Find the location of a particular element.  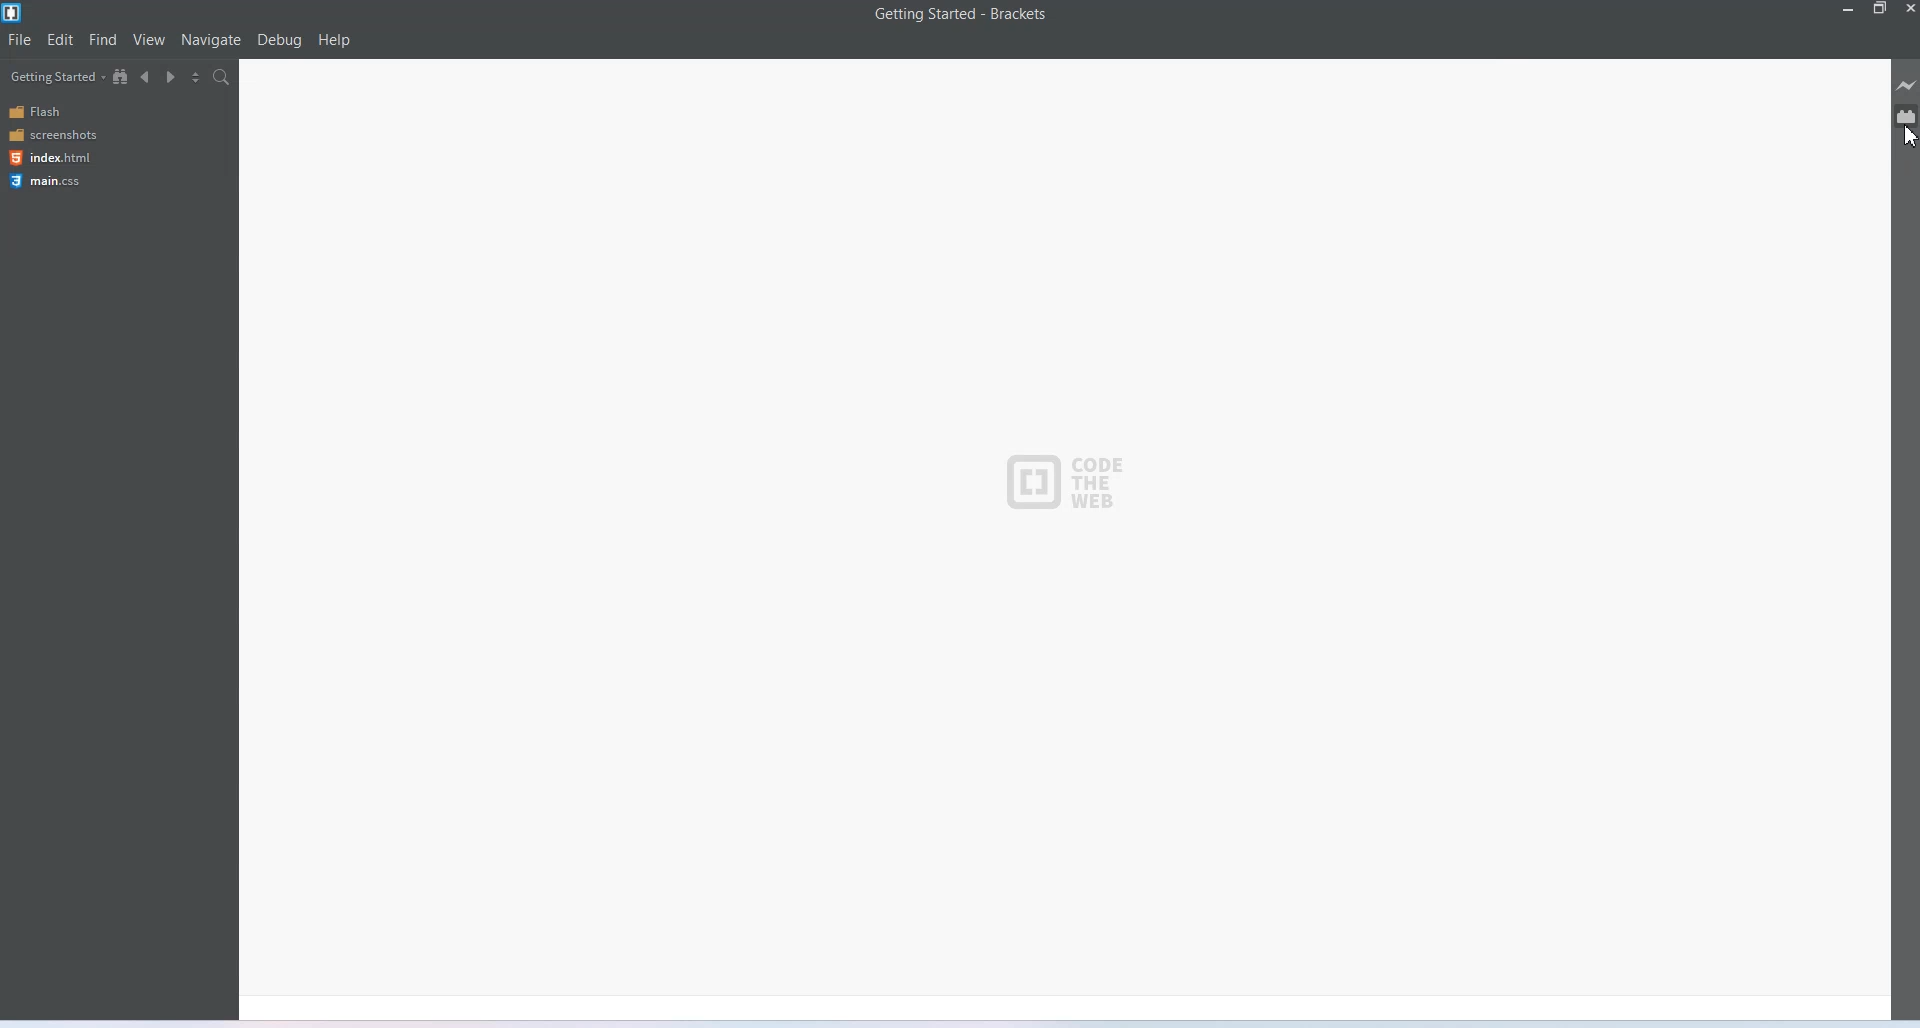

Flash is located at coordinates (50, 113).